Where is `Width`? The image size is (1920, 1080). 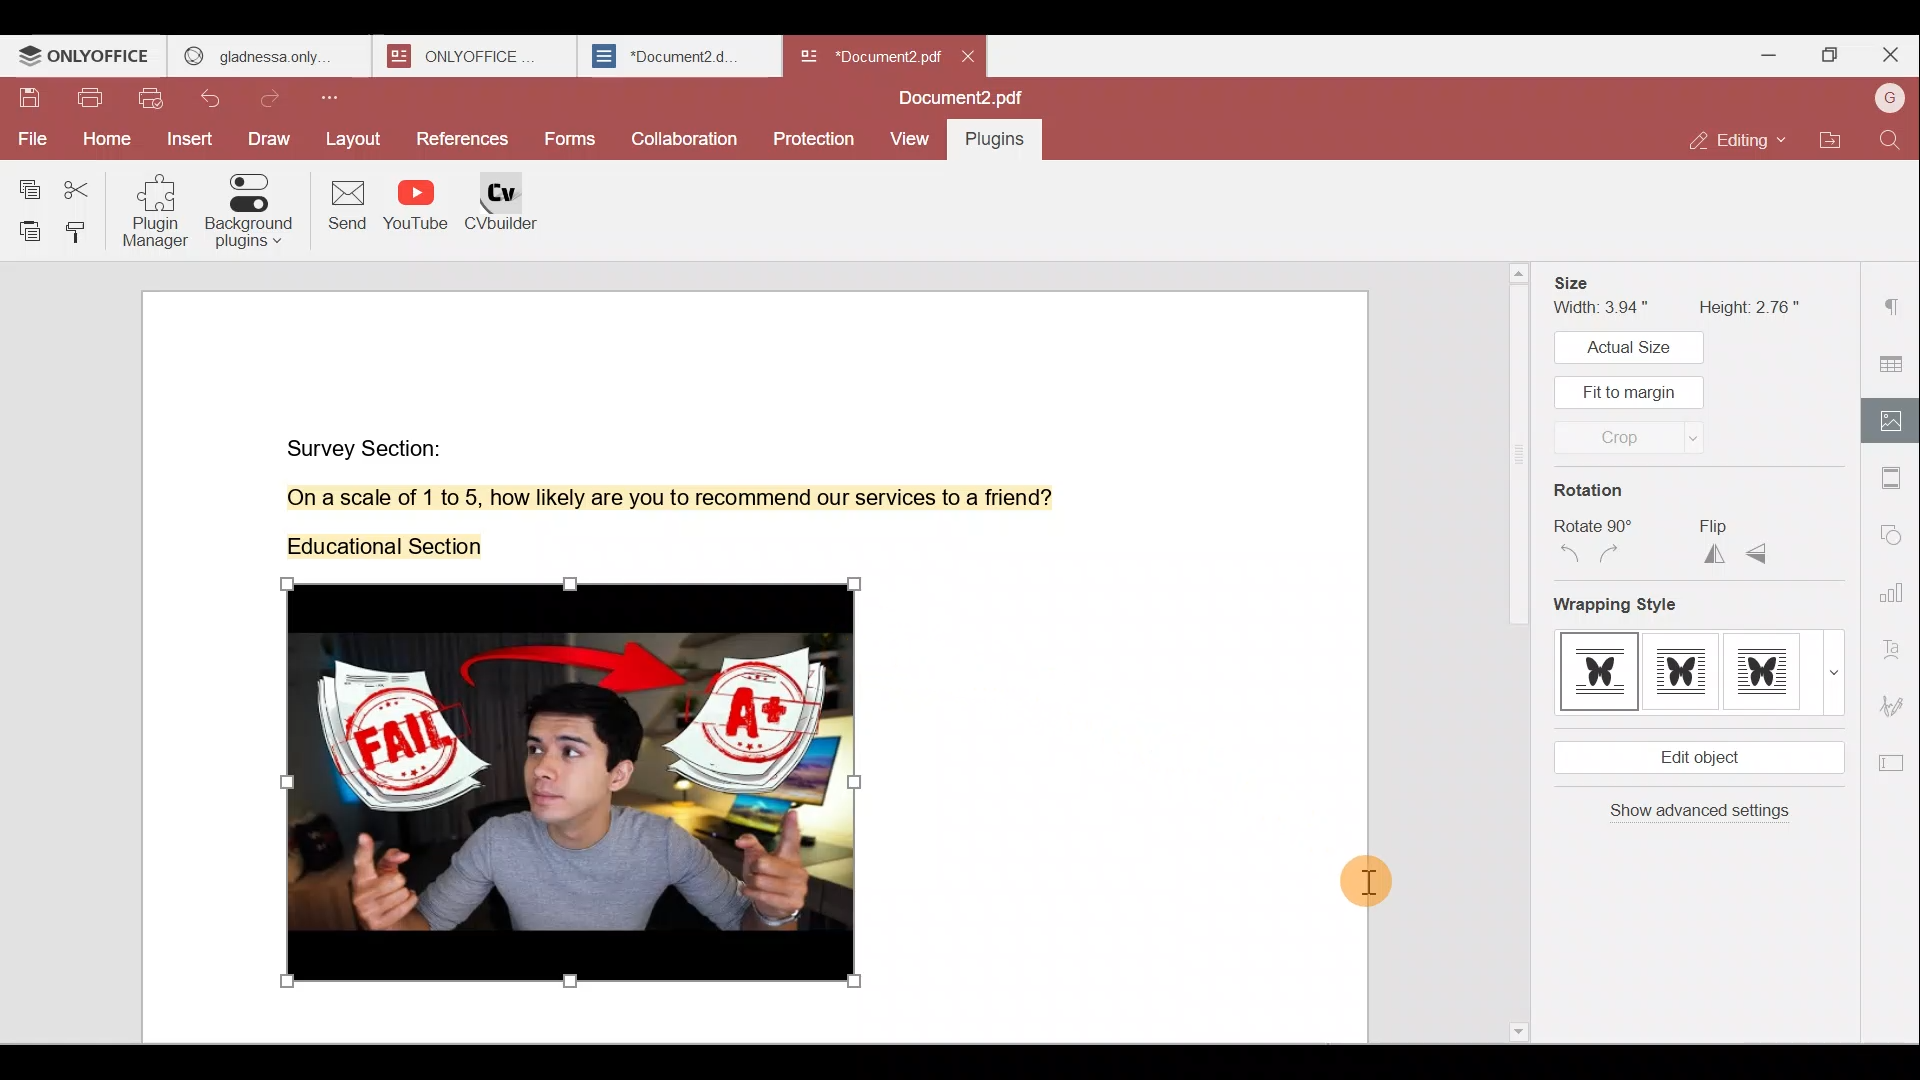 Width is located at coordinates (1596, 310).